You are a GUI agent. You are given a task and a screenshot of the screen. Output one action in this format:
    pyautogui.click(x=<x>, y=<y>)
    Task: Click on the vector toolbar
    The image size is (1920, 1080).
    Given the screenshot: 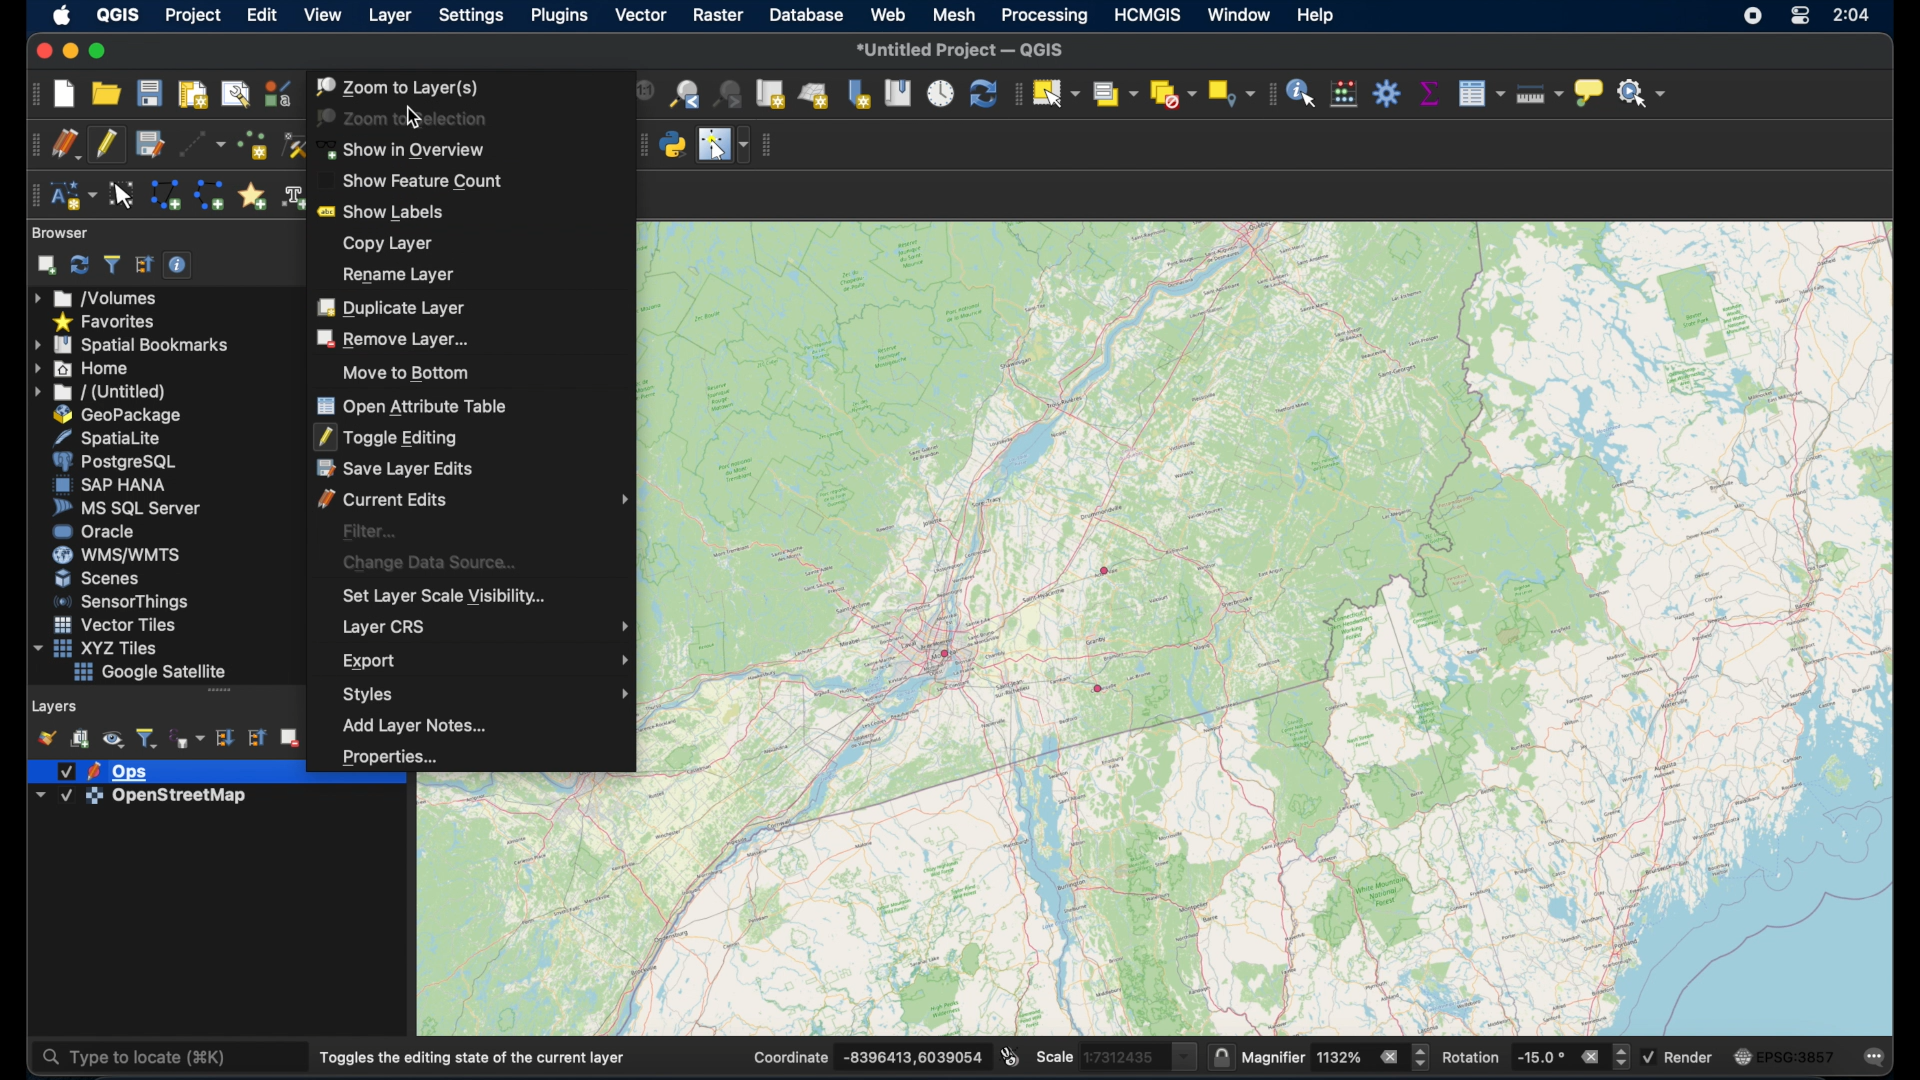 What is the action you would take?
    pyautogui.click(x=772, y=143)
    